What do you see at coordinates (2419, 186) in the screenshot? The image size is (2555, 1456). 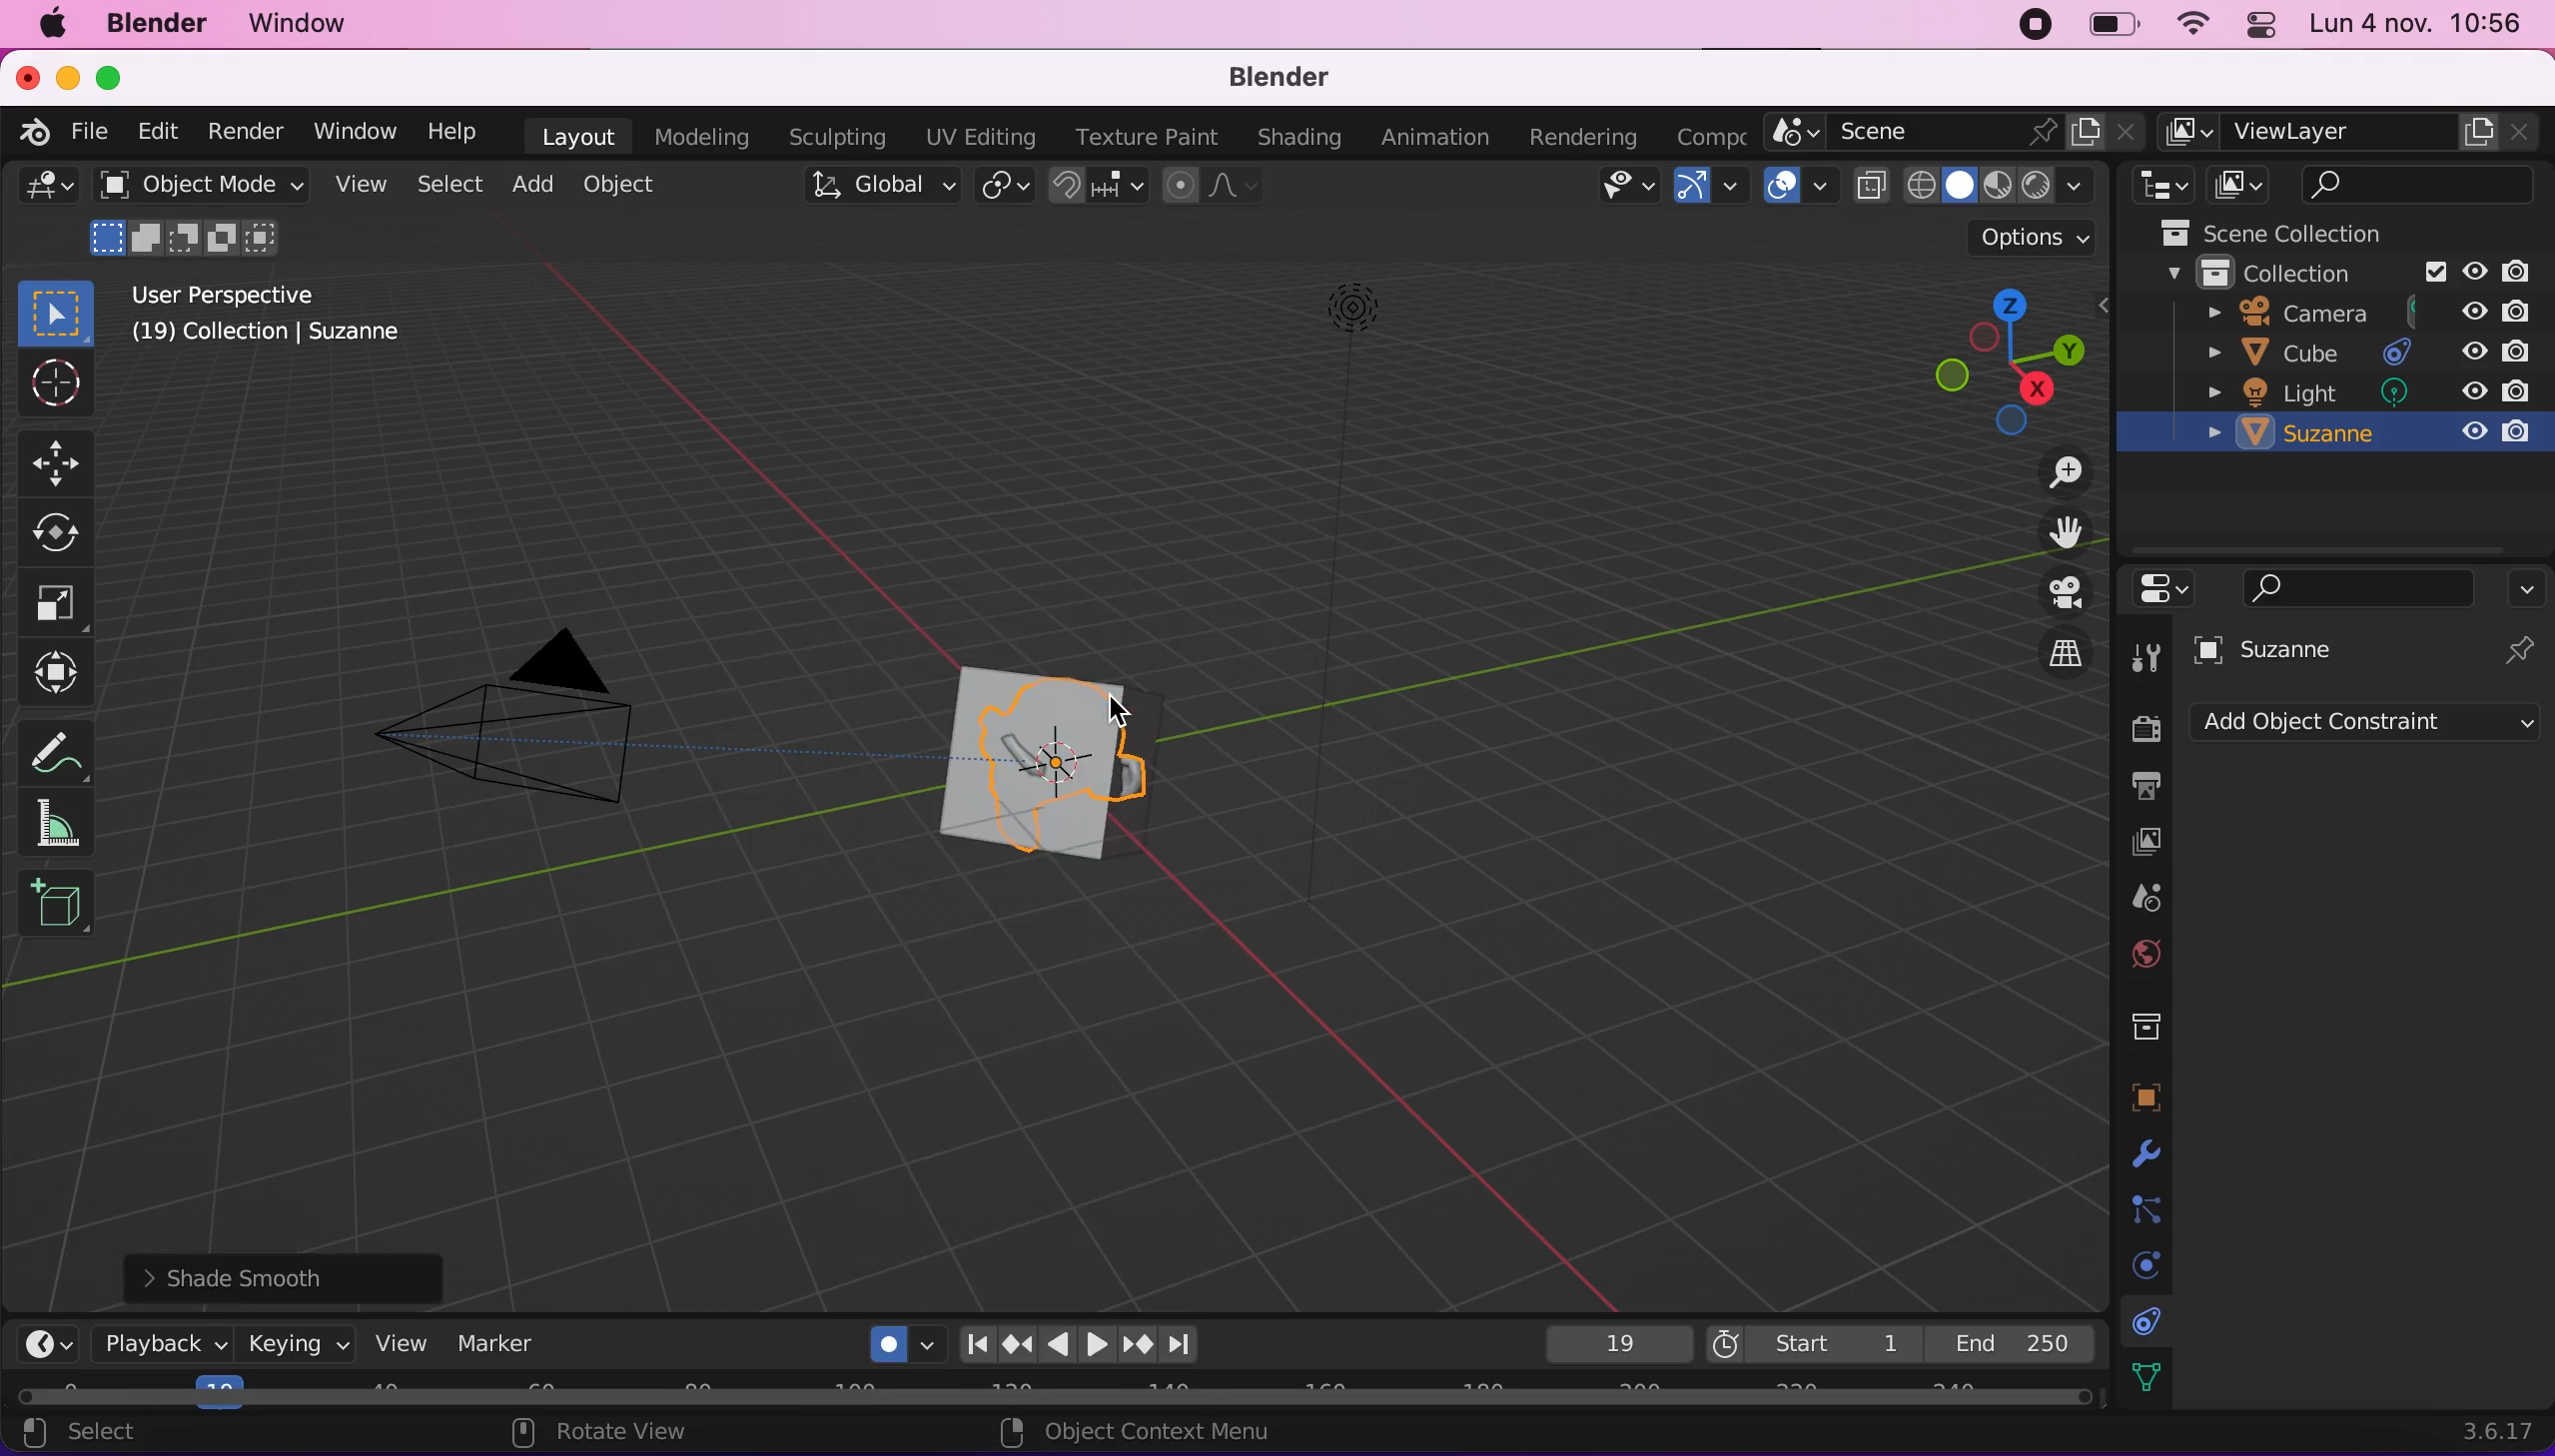 I see `search` at bounding box center [2419, 186].